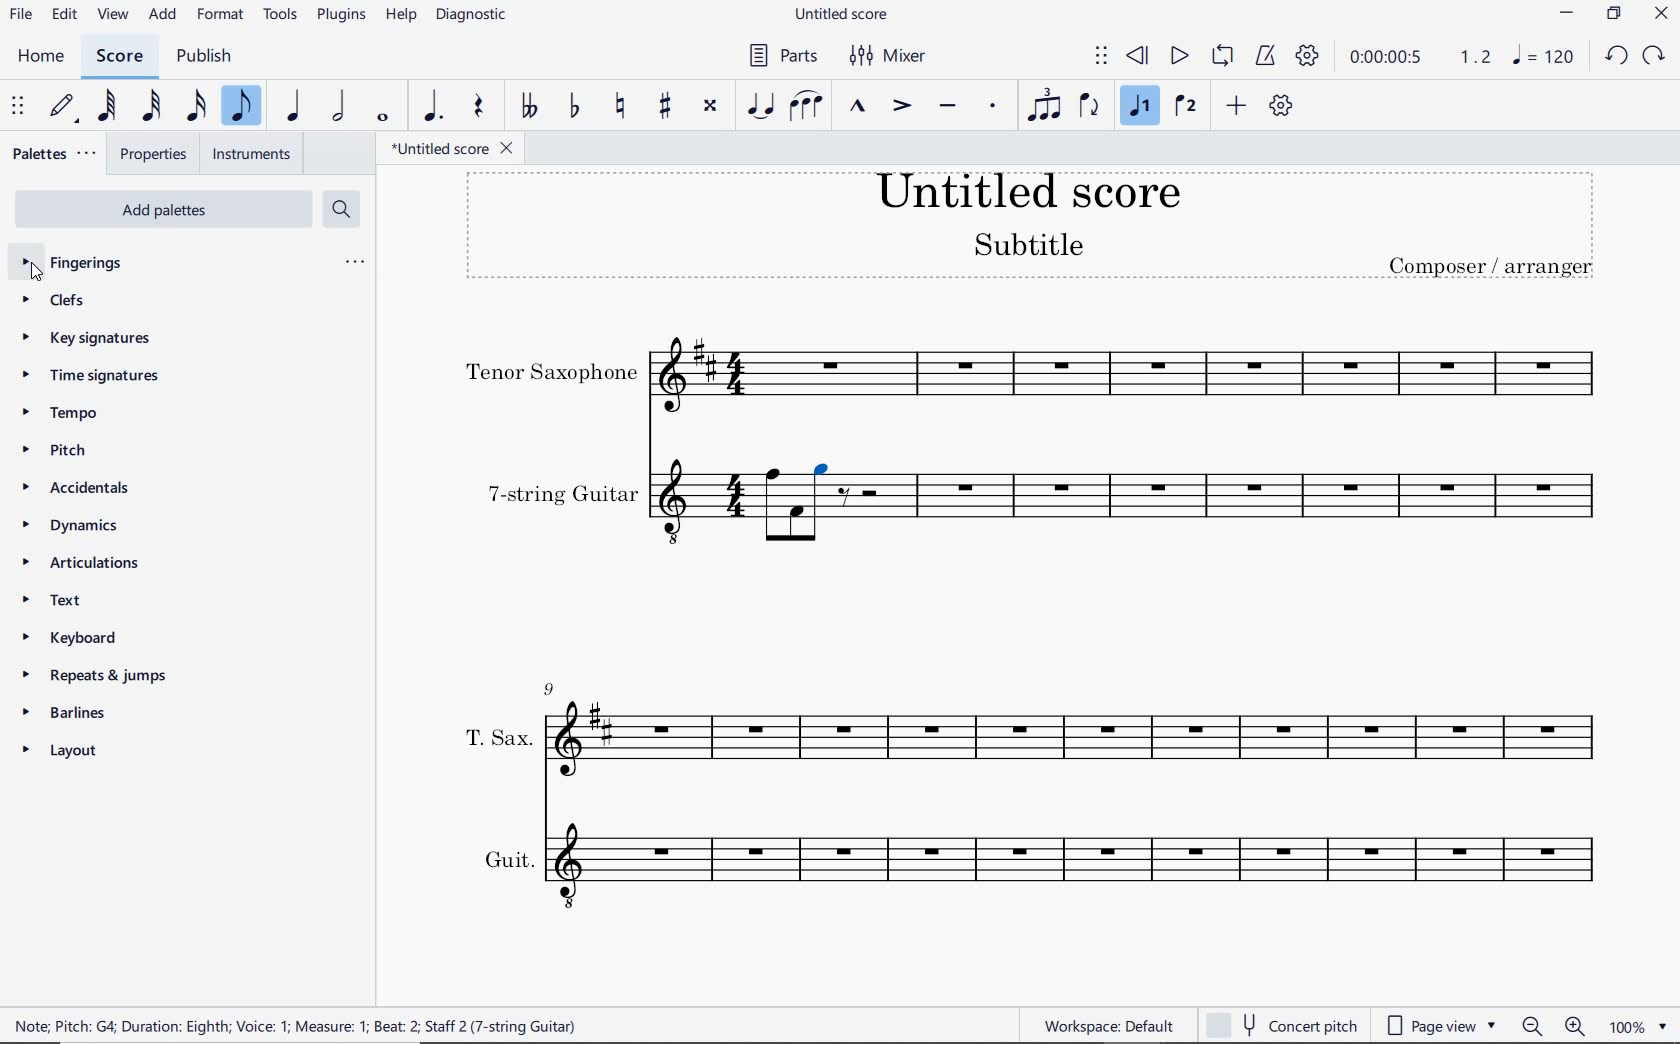  I want to click on TENUTO, so click(947, 106).